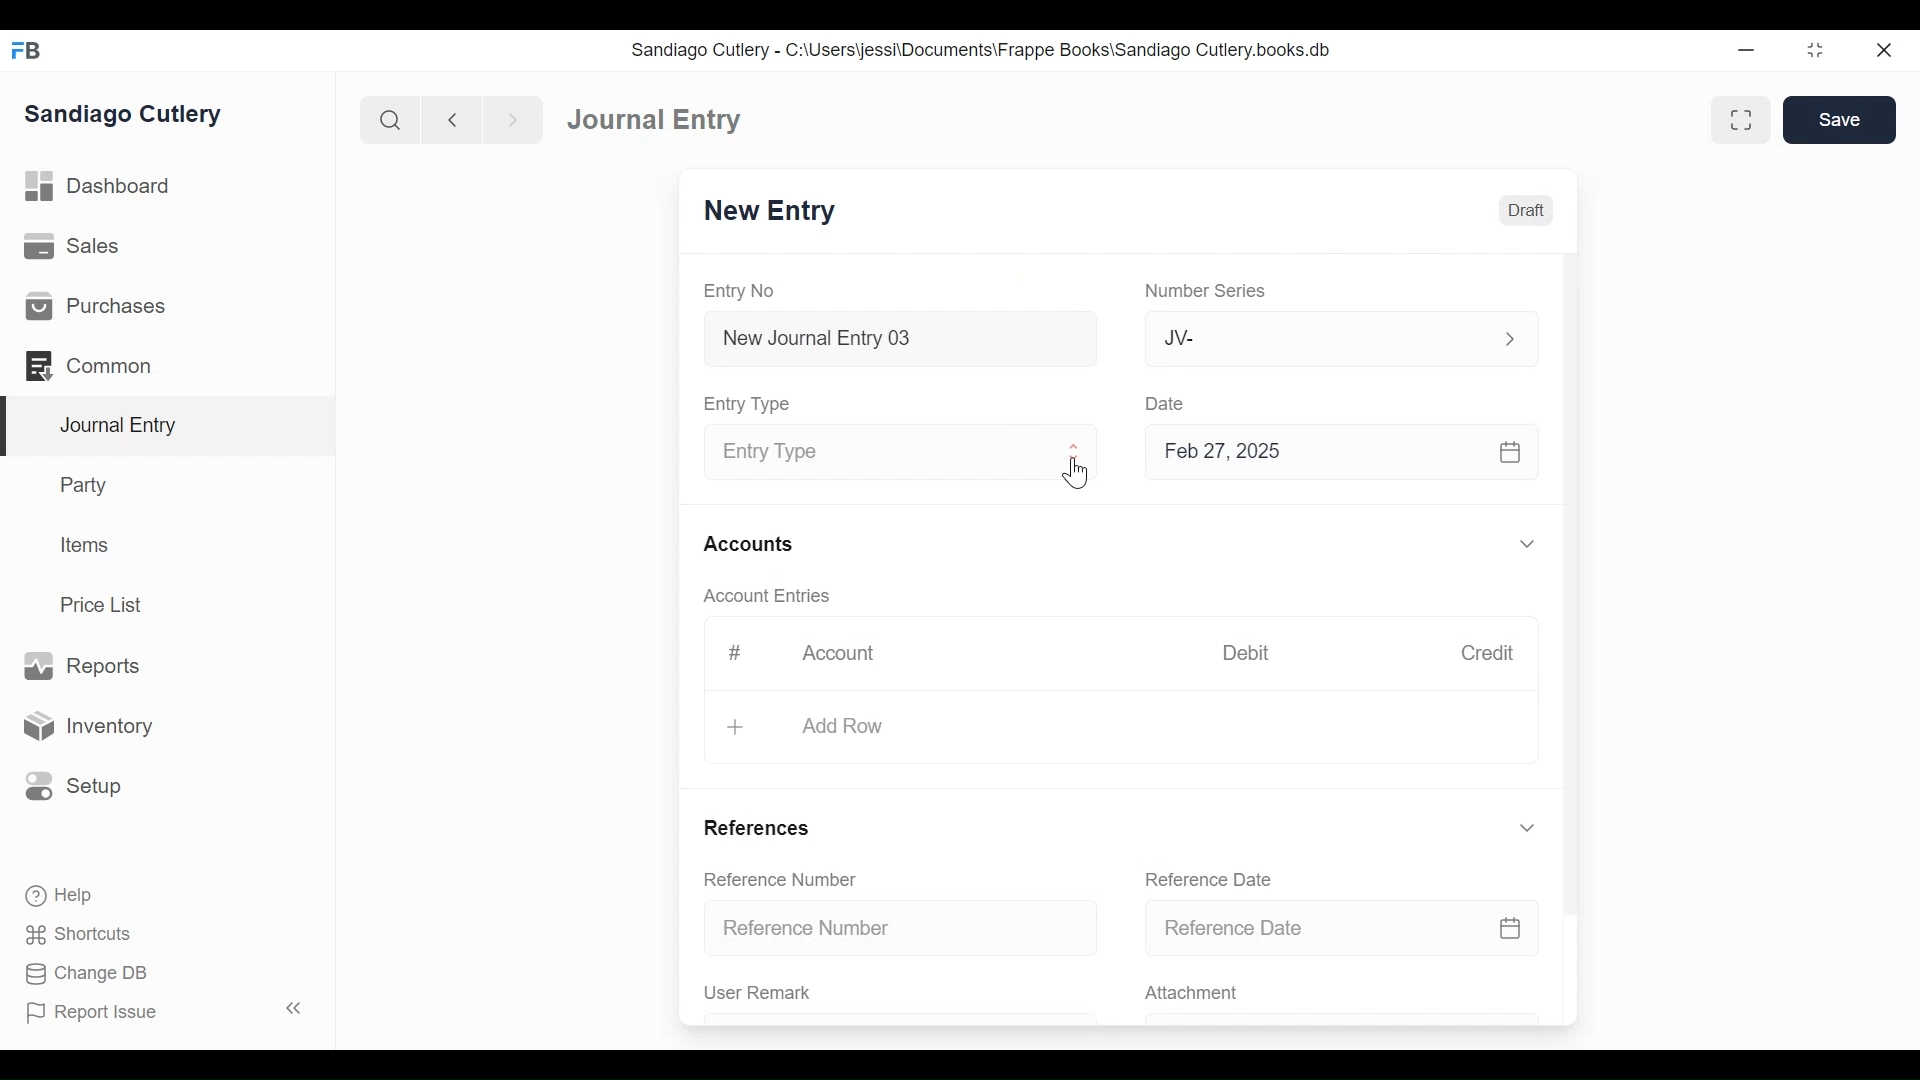 This screenshot has height=1080, width=1920. I want to click on Cursor, so click(1078, 475).